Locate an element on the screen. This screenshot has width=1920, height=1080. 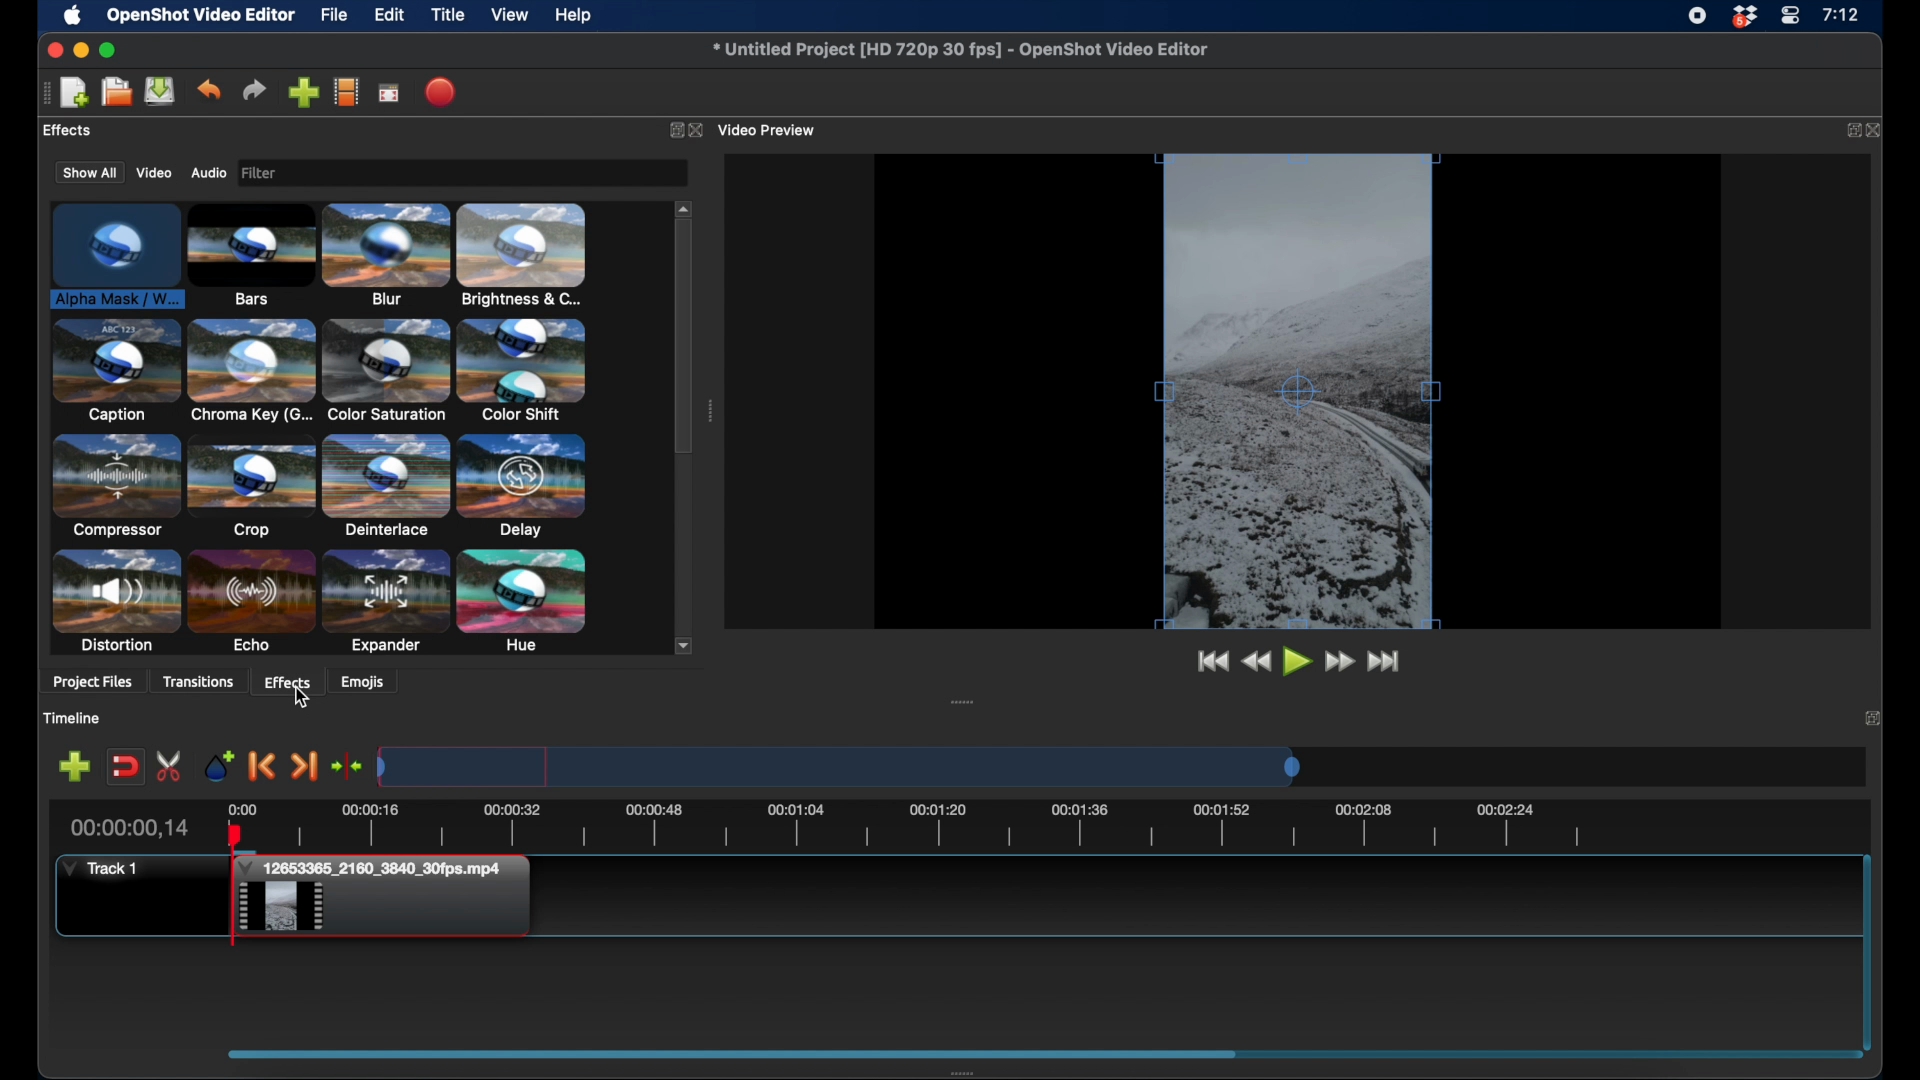
drag handle is located at coordinates (709, 411).